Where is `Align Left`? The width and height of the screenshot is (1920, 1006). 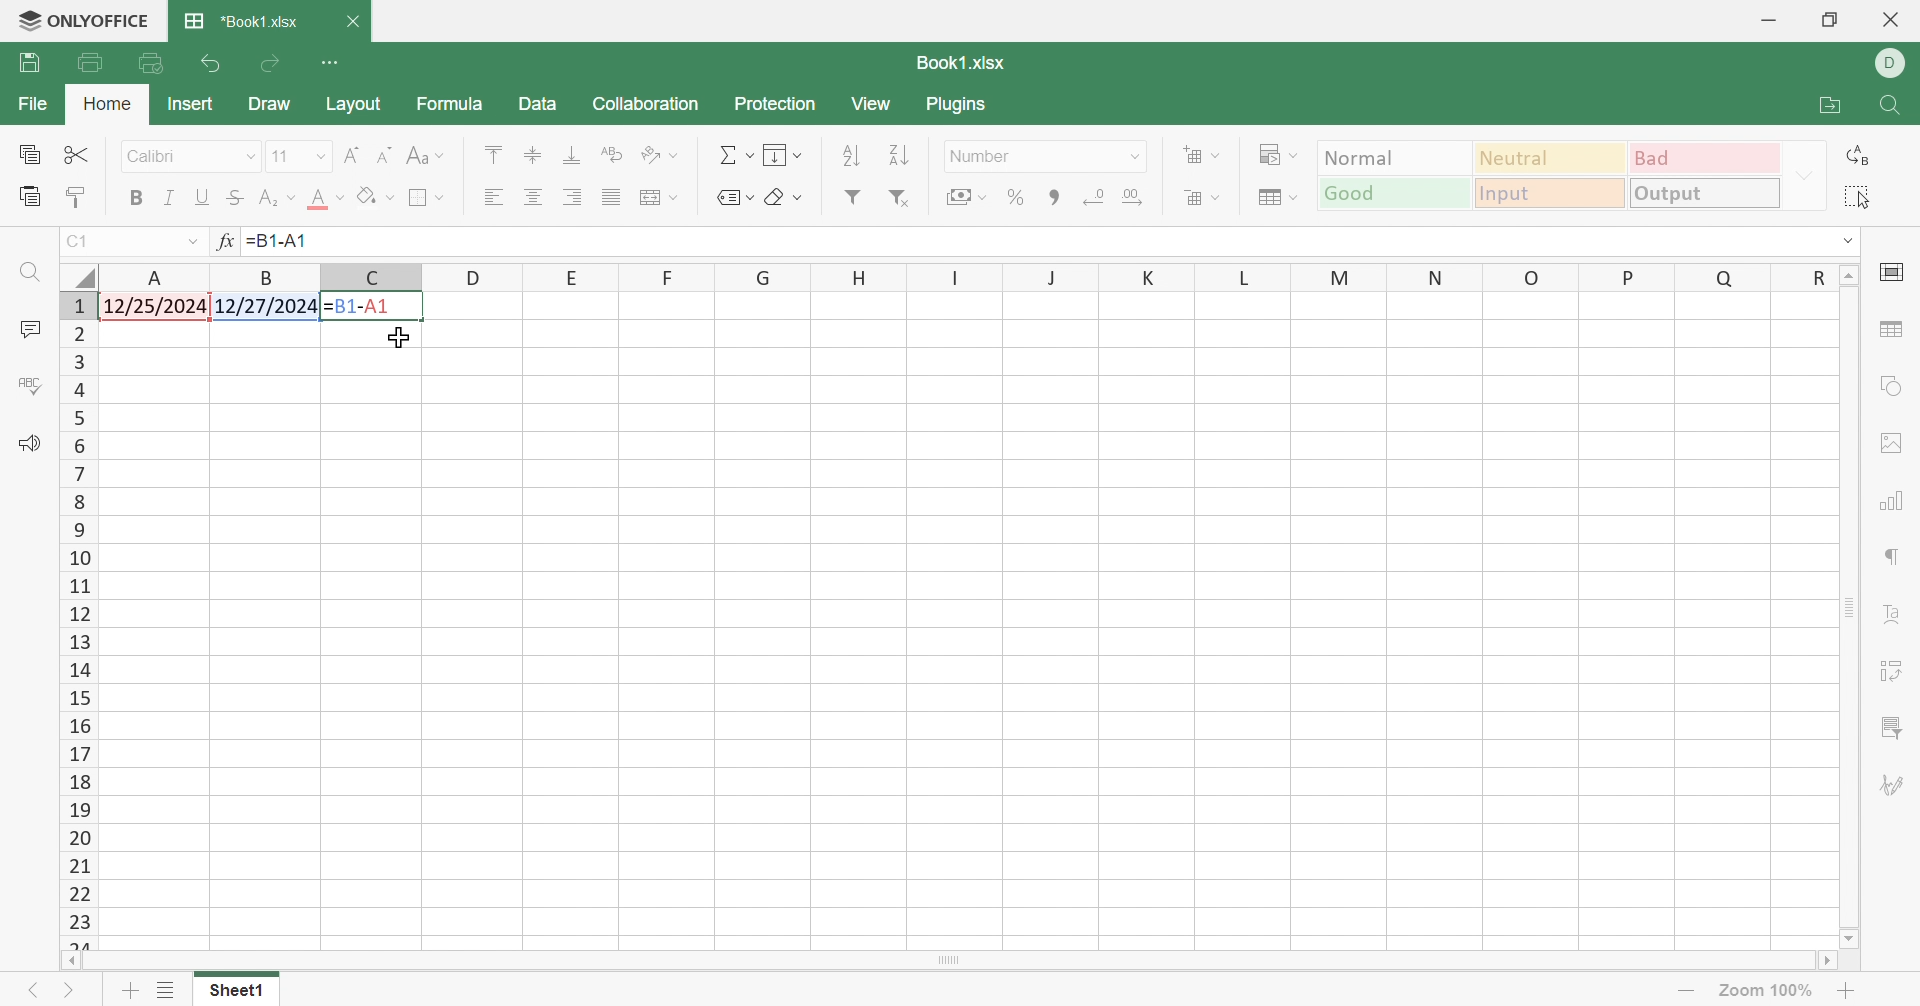
Align Left is located at coordinates (494, 198).